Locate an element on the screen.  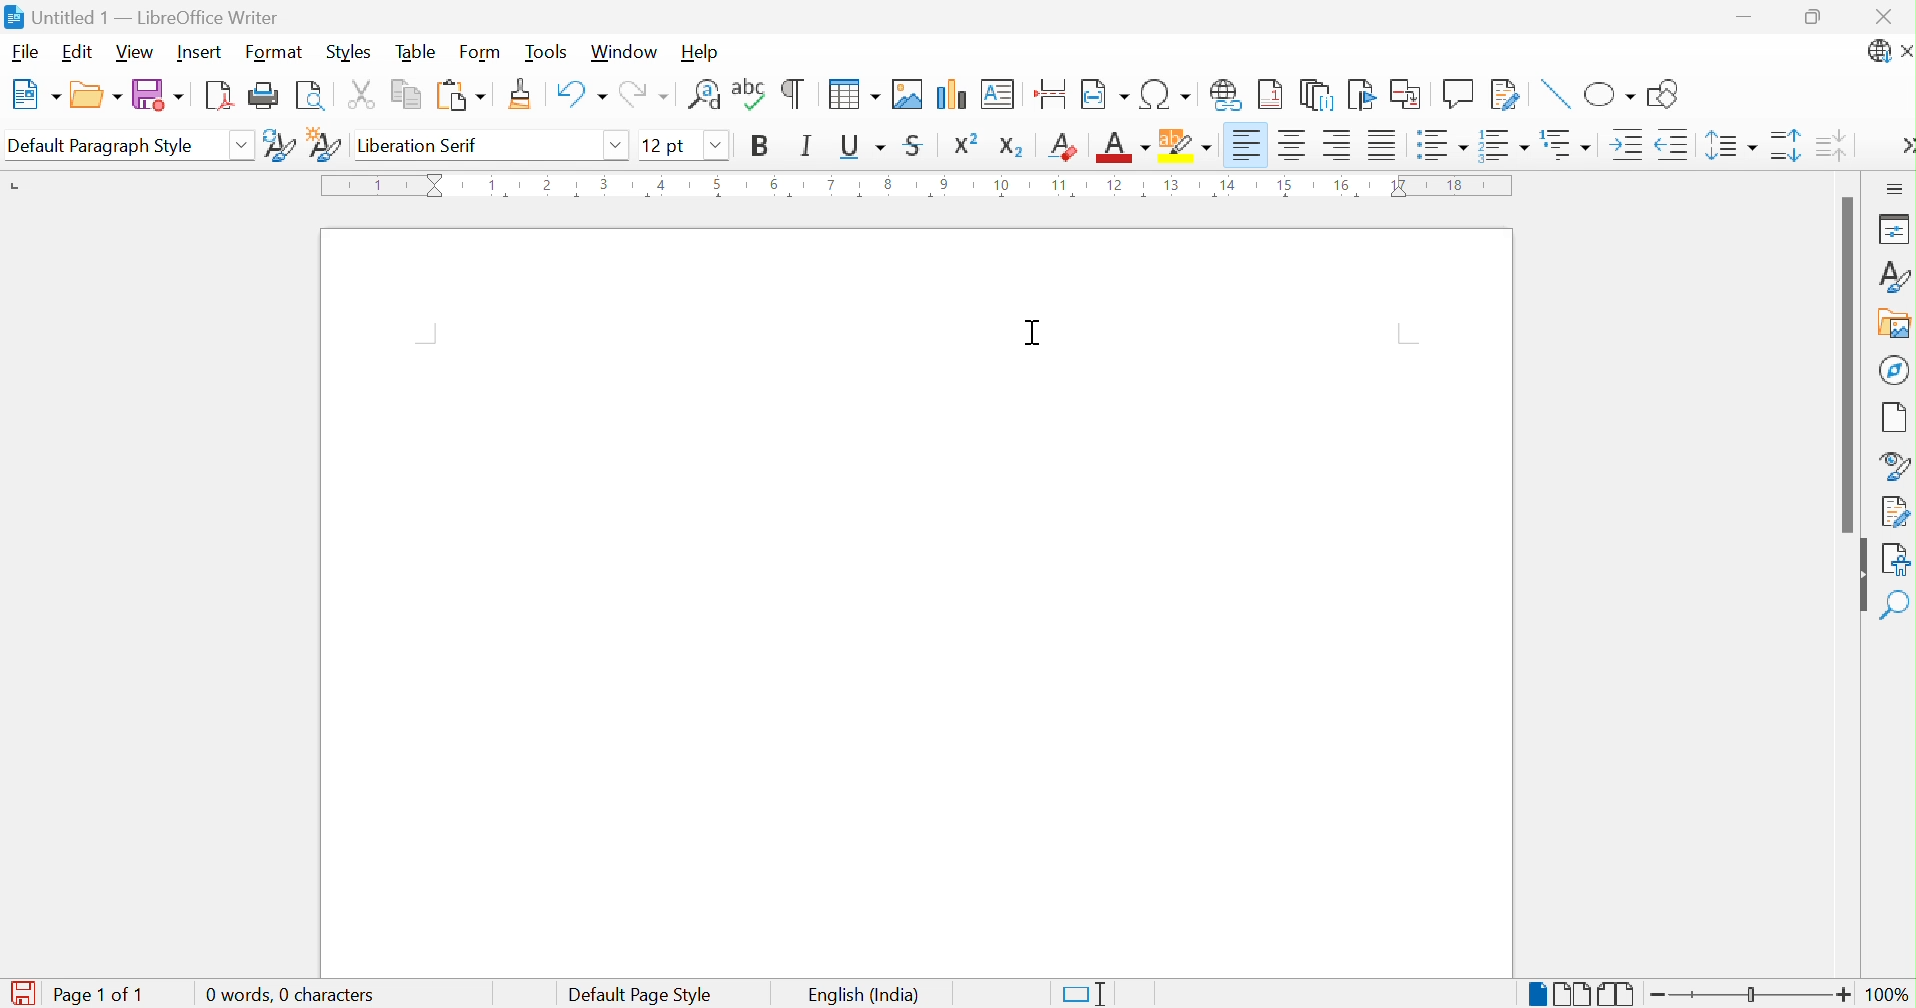
LibreOffice update available is located at coordinates (1878, 53).